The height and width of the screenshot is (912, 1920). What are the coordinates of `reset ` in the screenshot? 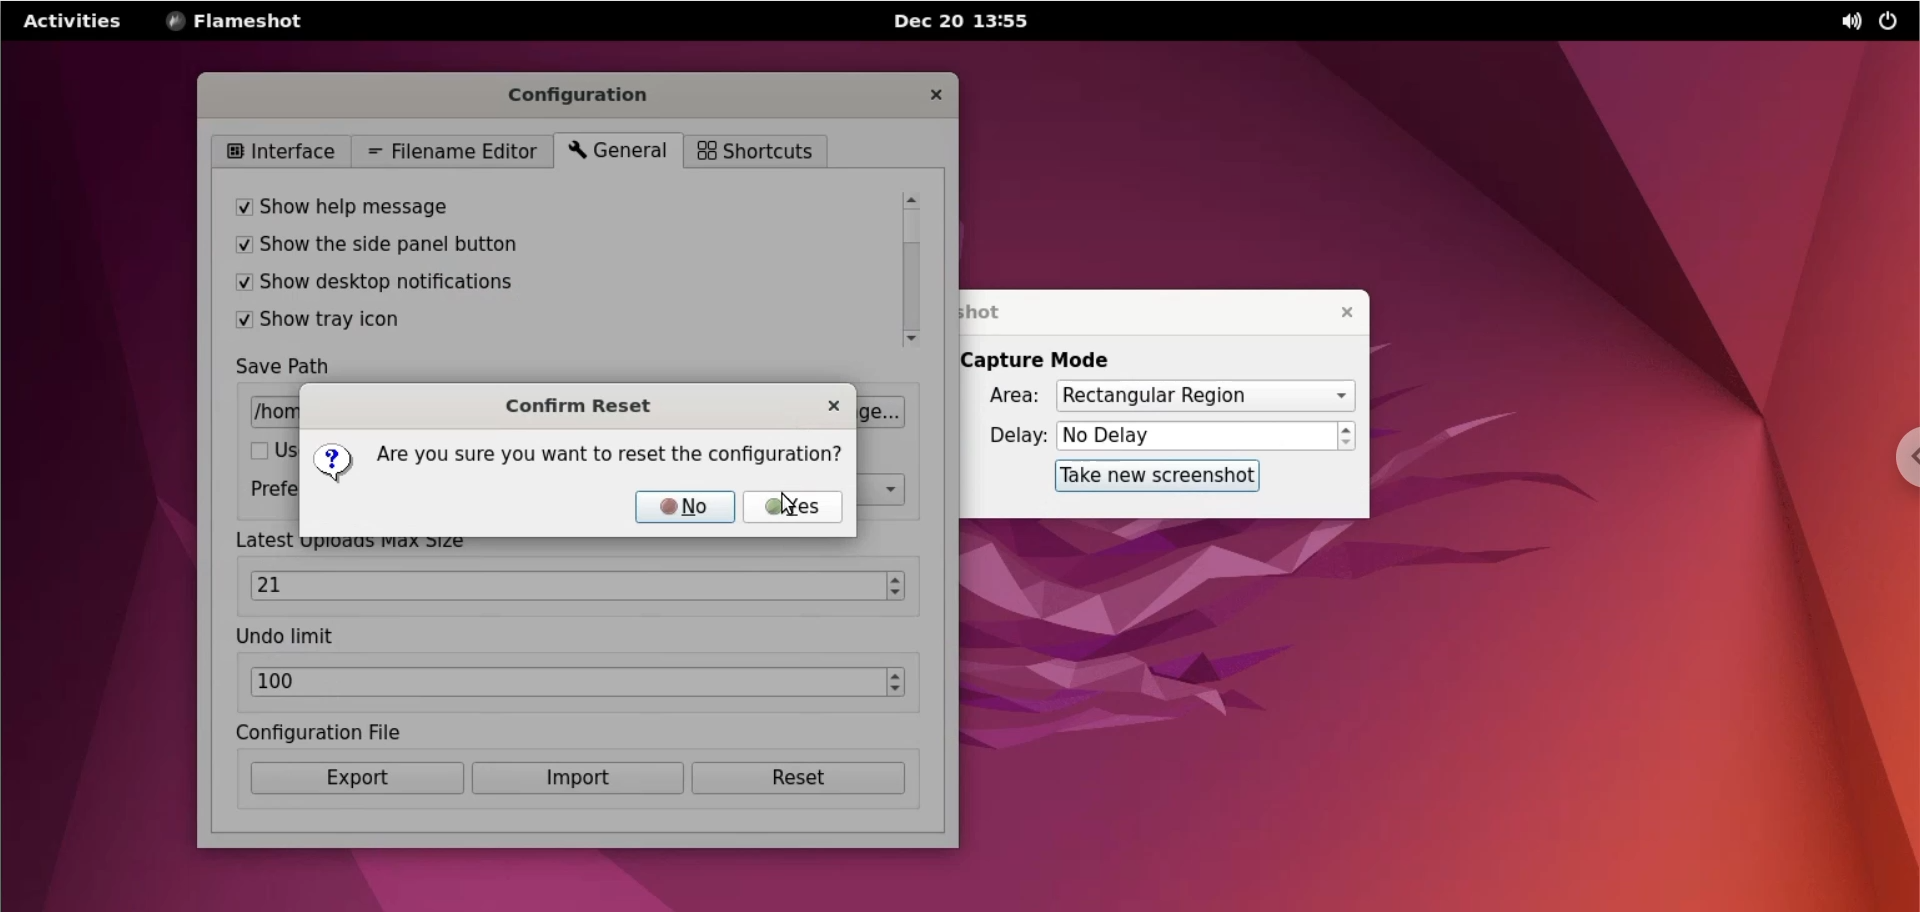 It's located at (796, 778).